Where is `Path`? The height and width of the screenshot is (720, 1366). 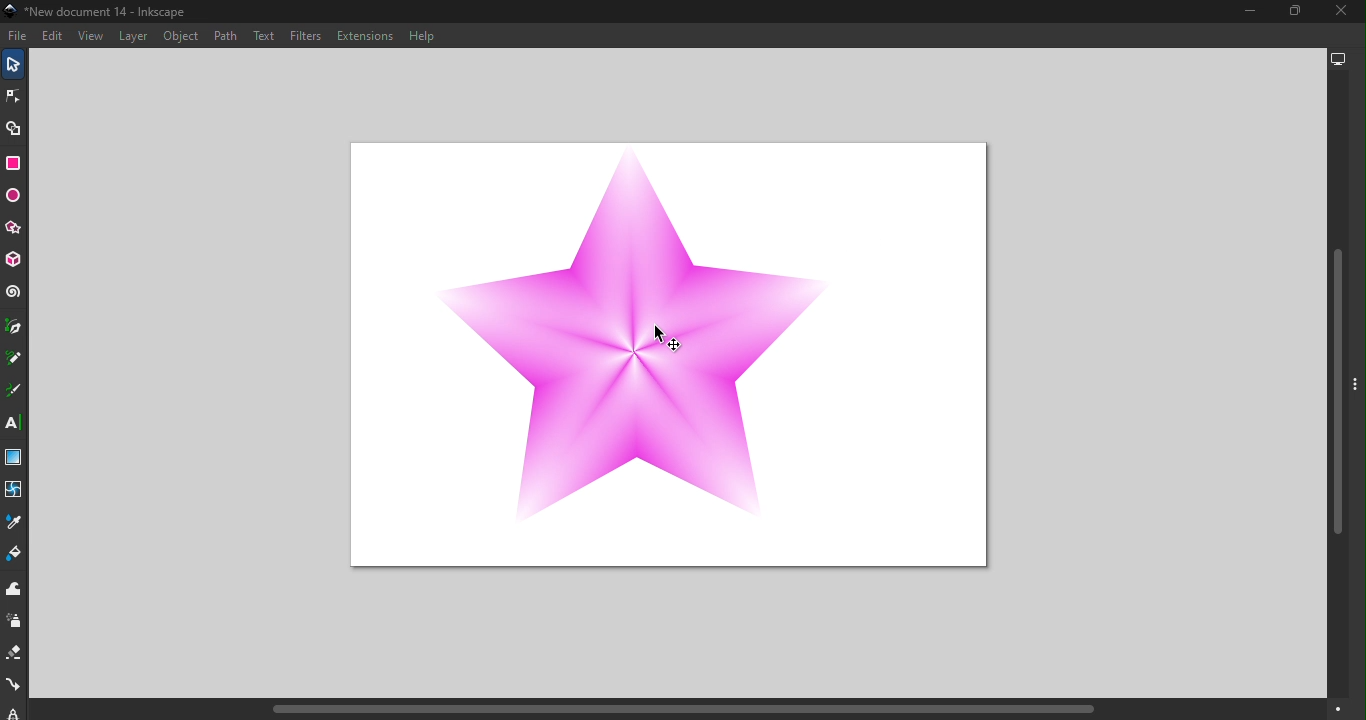
Path is located at coordinates (224, 34).